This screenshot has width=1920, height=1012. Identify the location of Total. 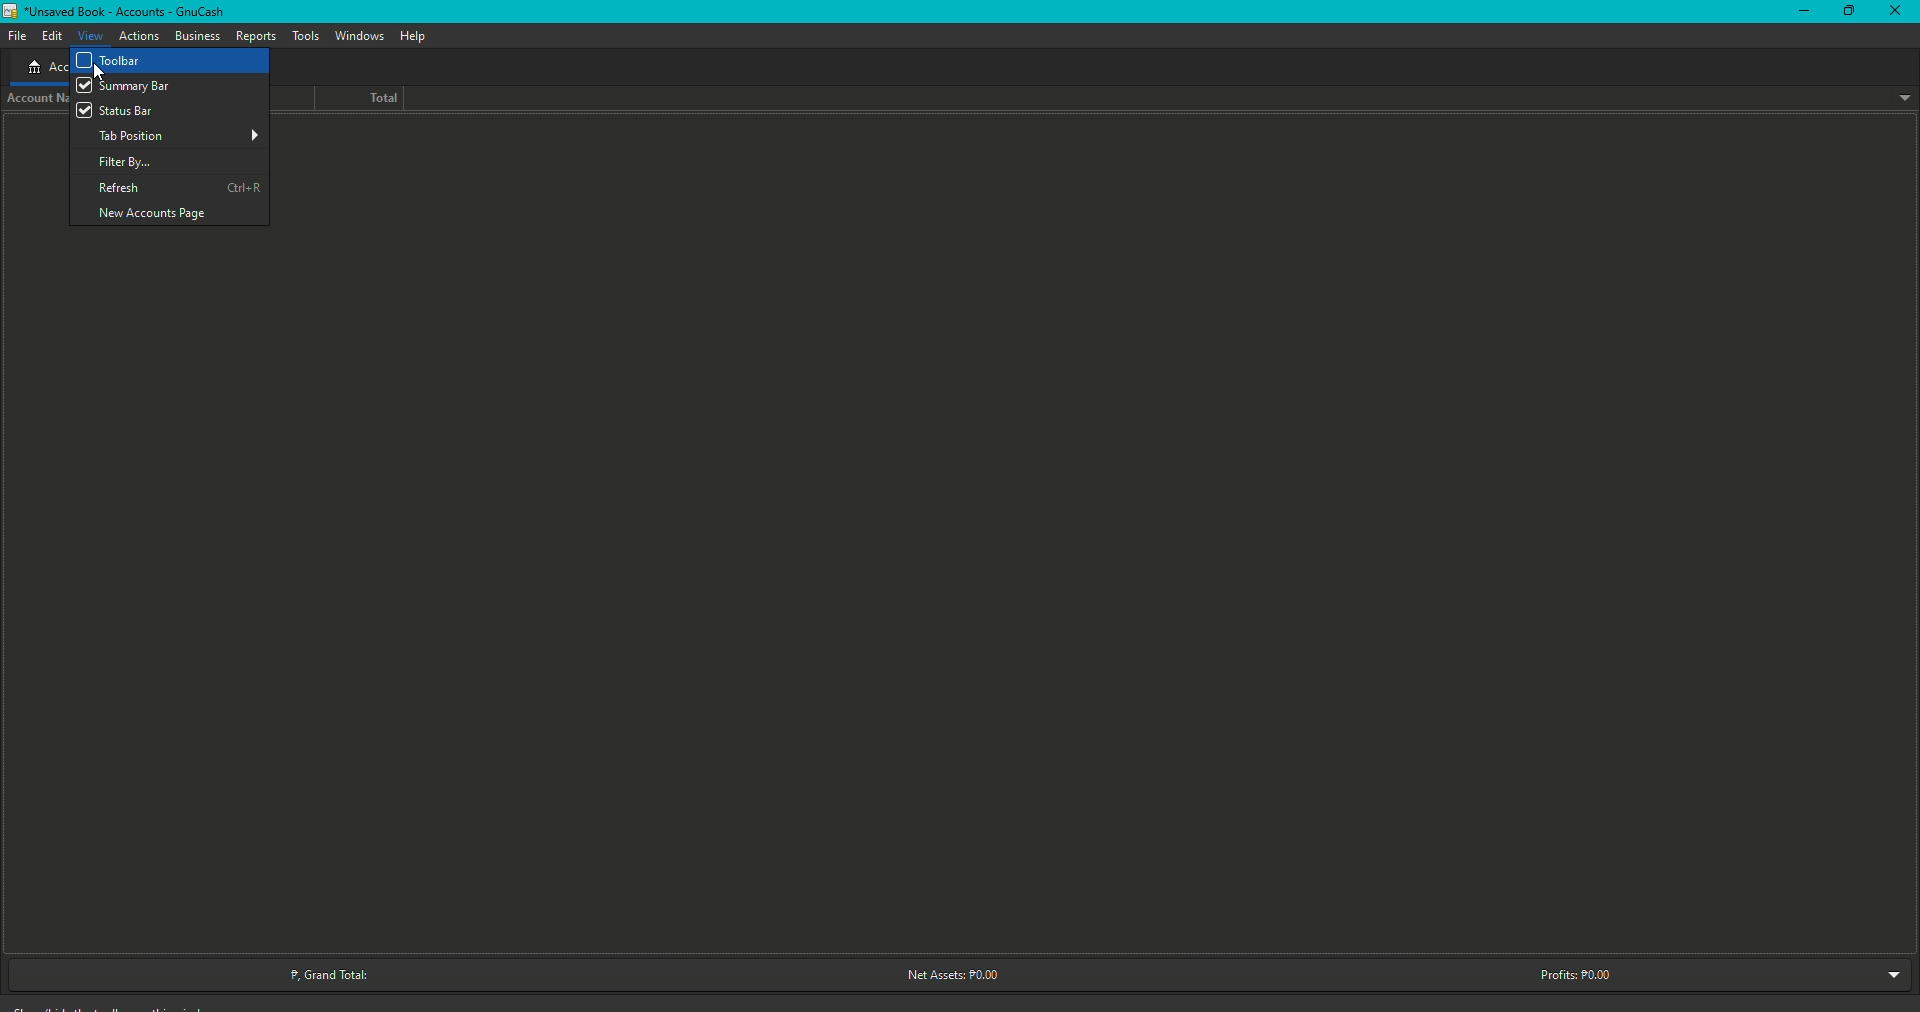
(369, 98).